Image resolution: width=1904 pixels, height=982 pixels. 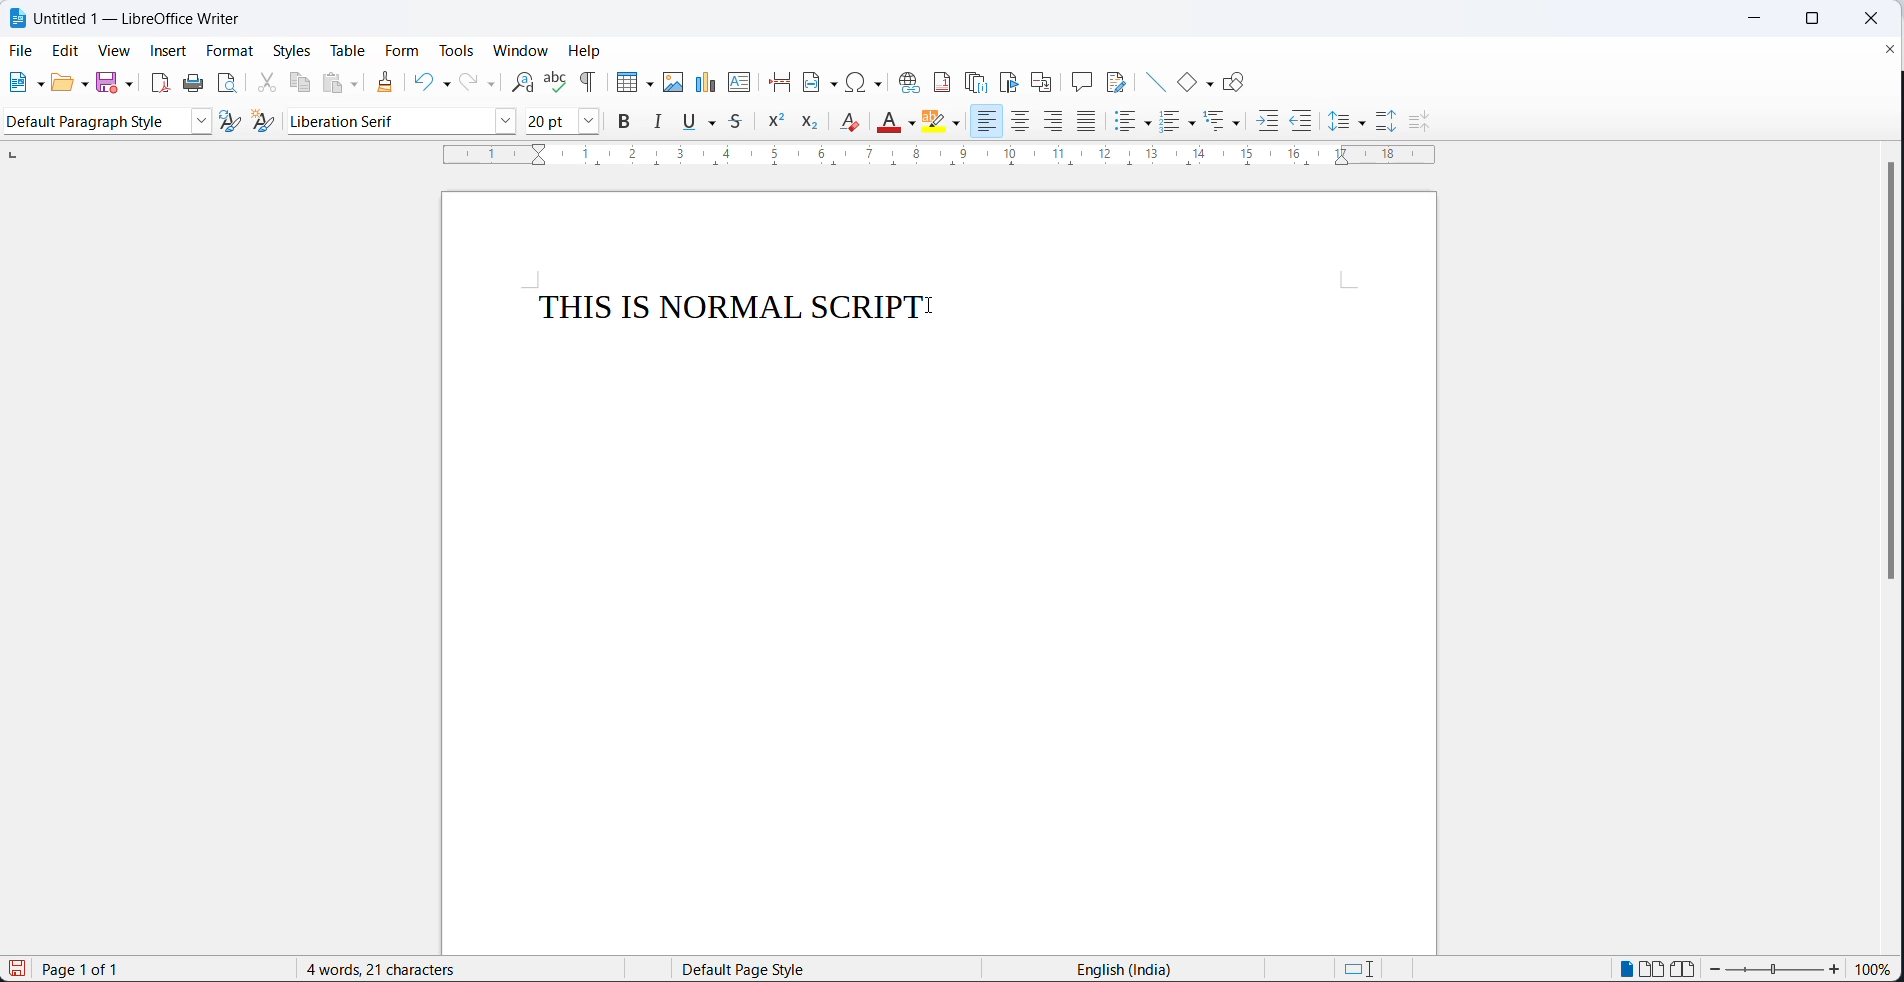 I want to click on line spacing options, so click(x=1362, y=124).